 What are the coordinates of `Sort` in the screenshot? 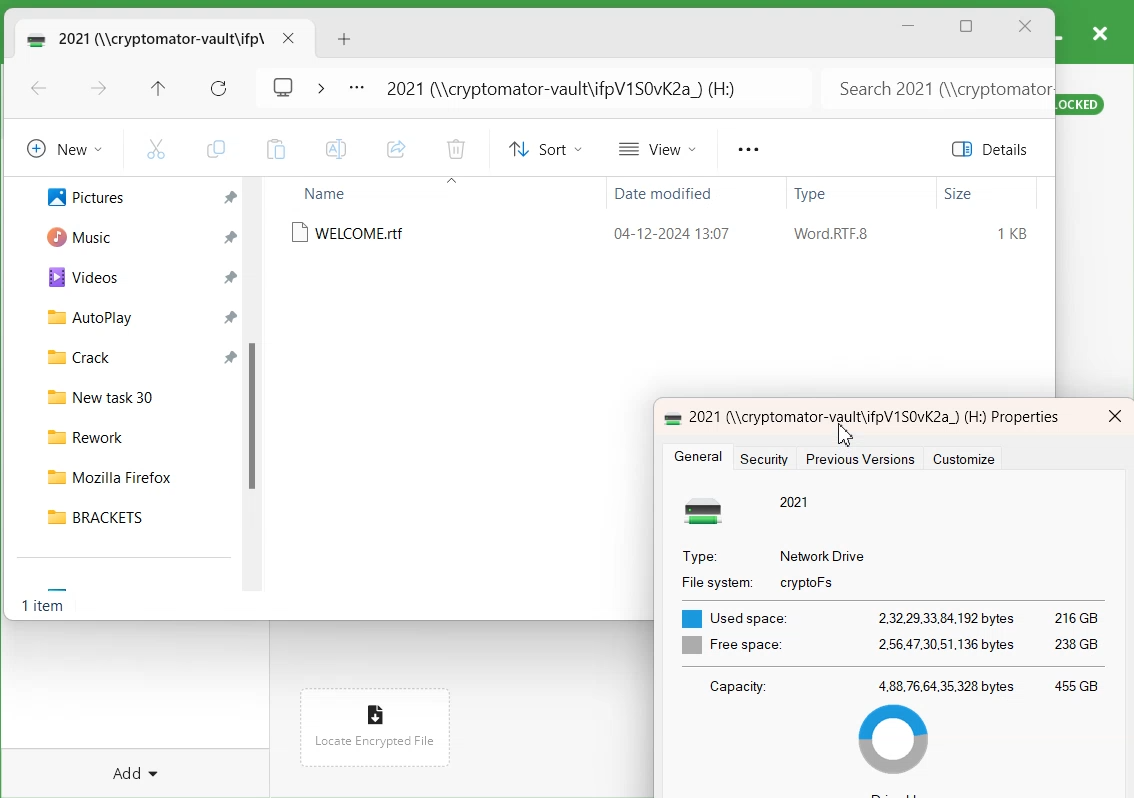 It's located at (542, 149).